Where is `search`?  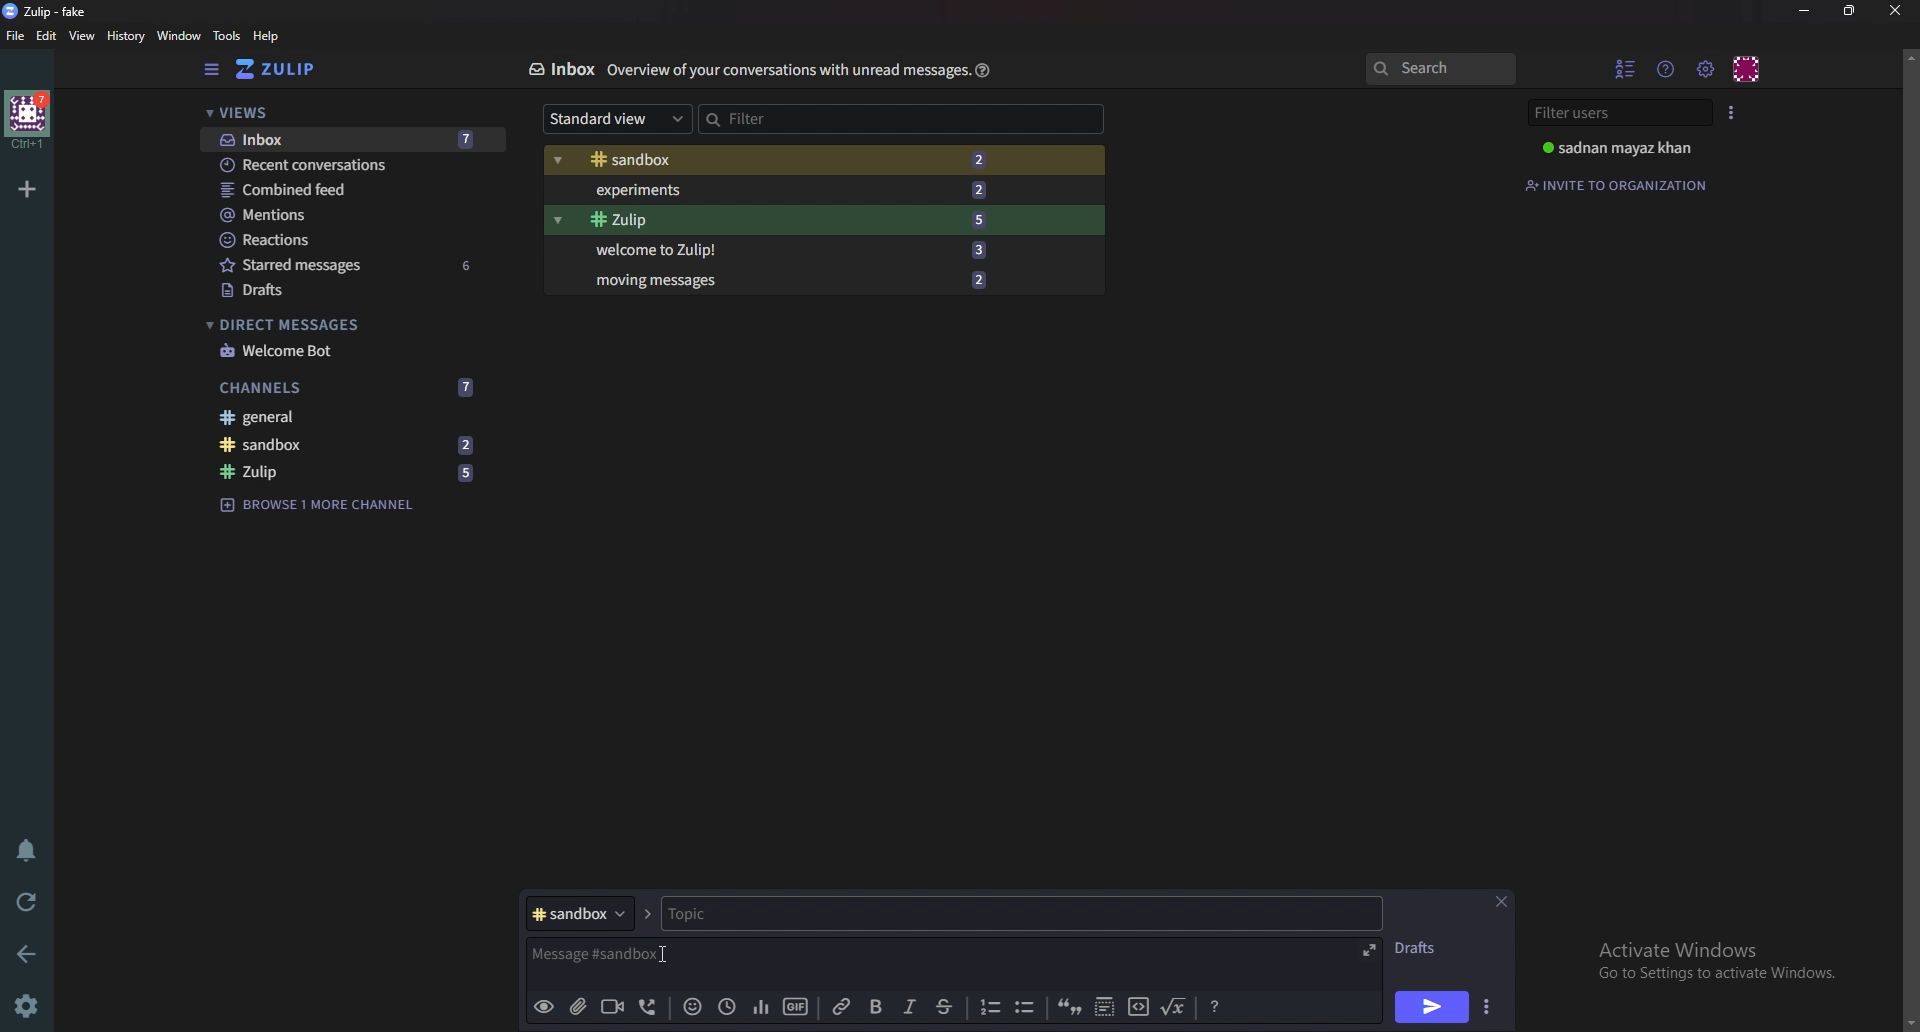
search is located at coordinates (1440, 70).